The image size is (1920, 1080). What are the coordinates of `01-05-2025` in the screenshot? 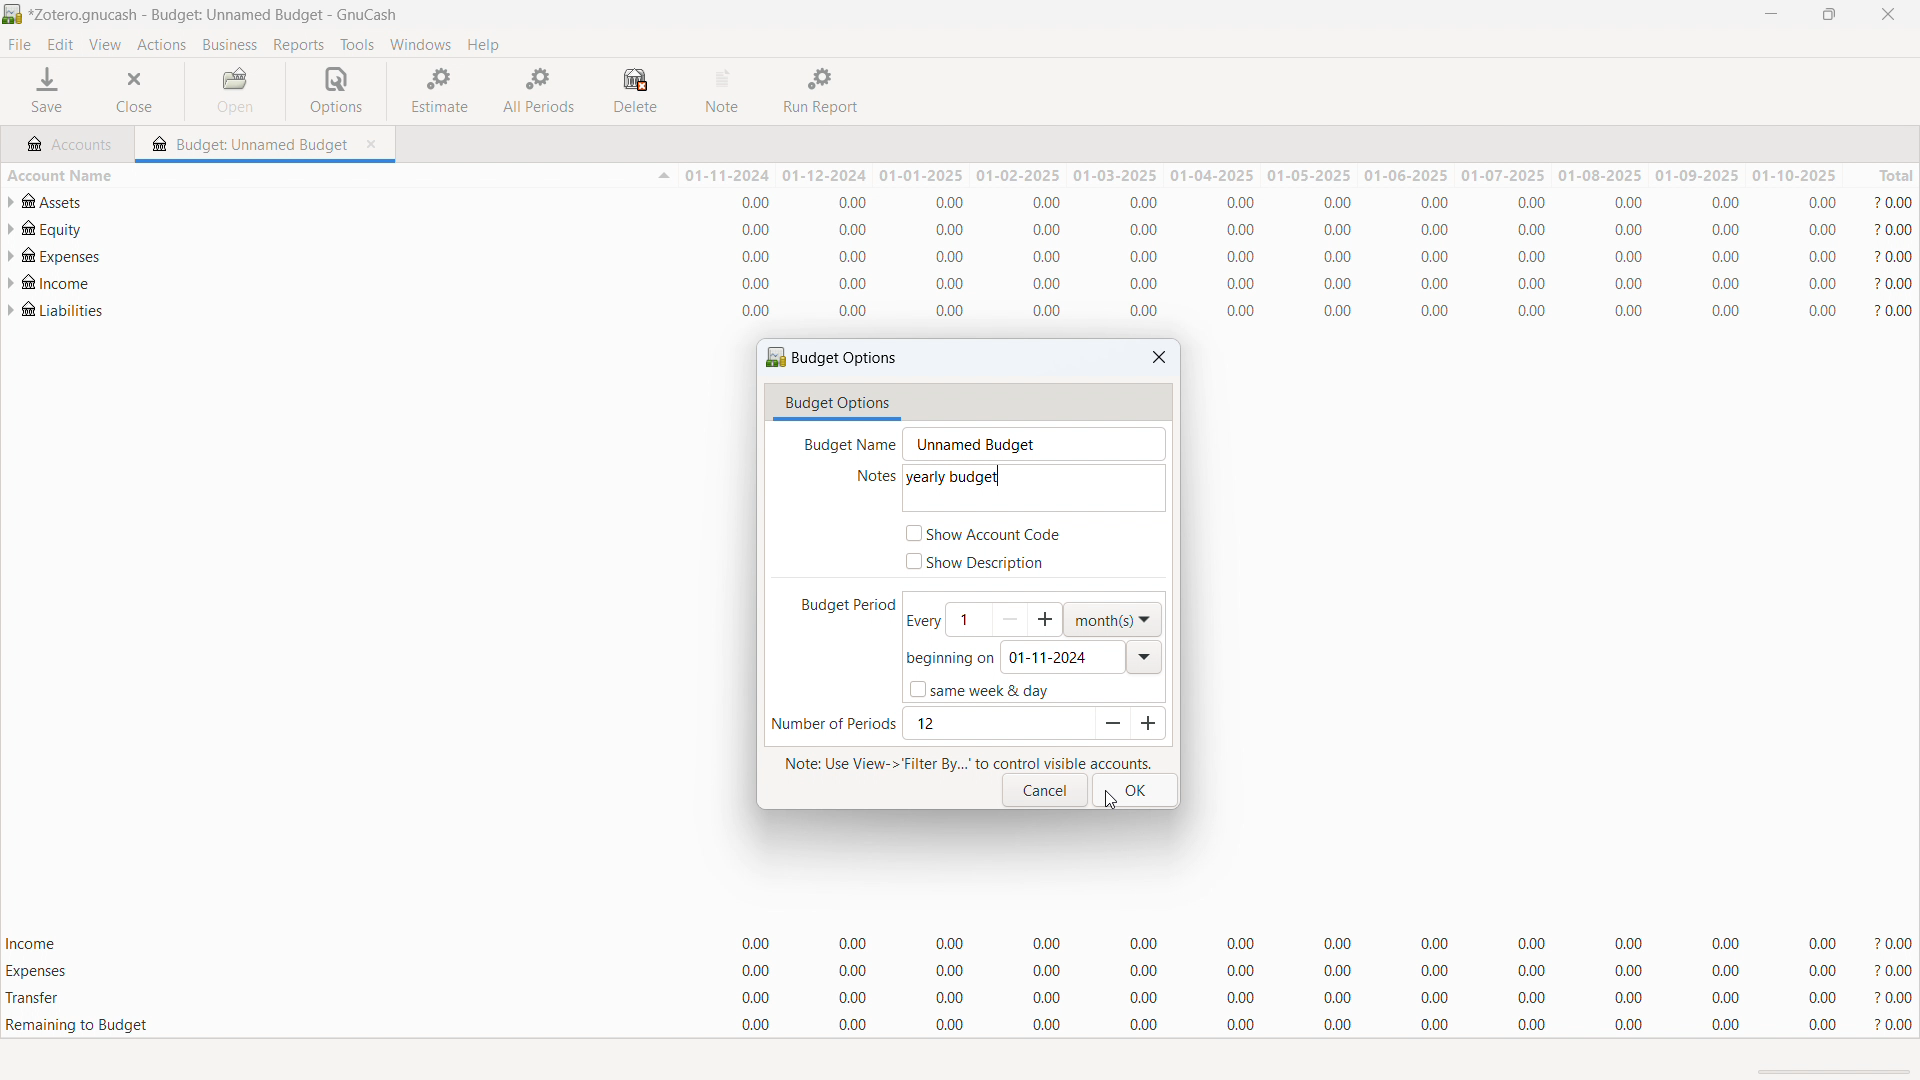 It's located at (1307, 176).